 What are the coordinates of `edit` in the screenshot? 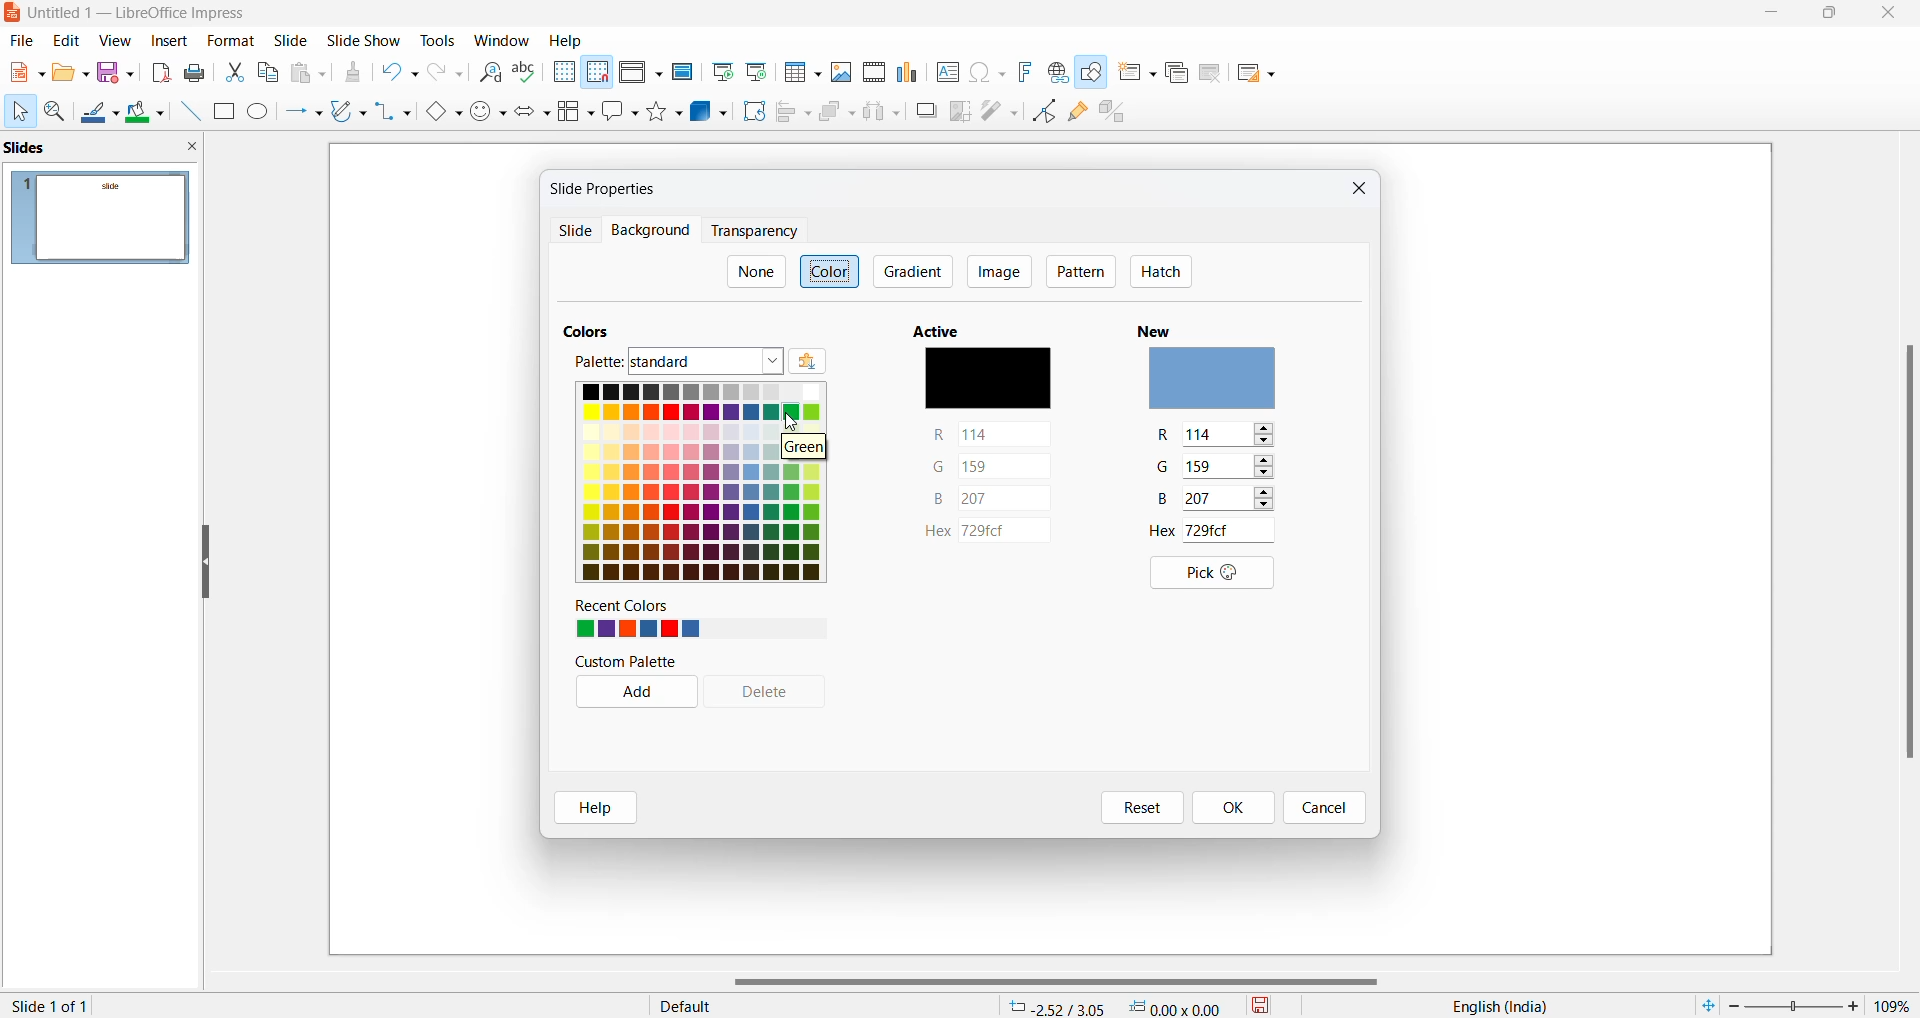 It's located at (68, 41).